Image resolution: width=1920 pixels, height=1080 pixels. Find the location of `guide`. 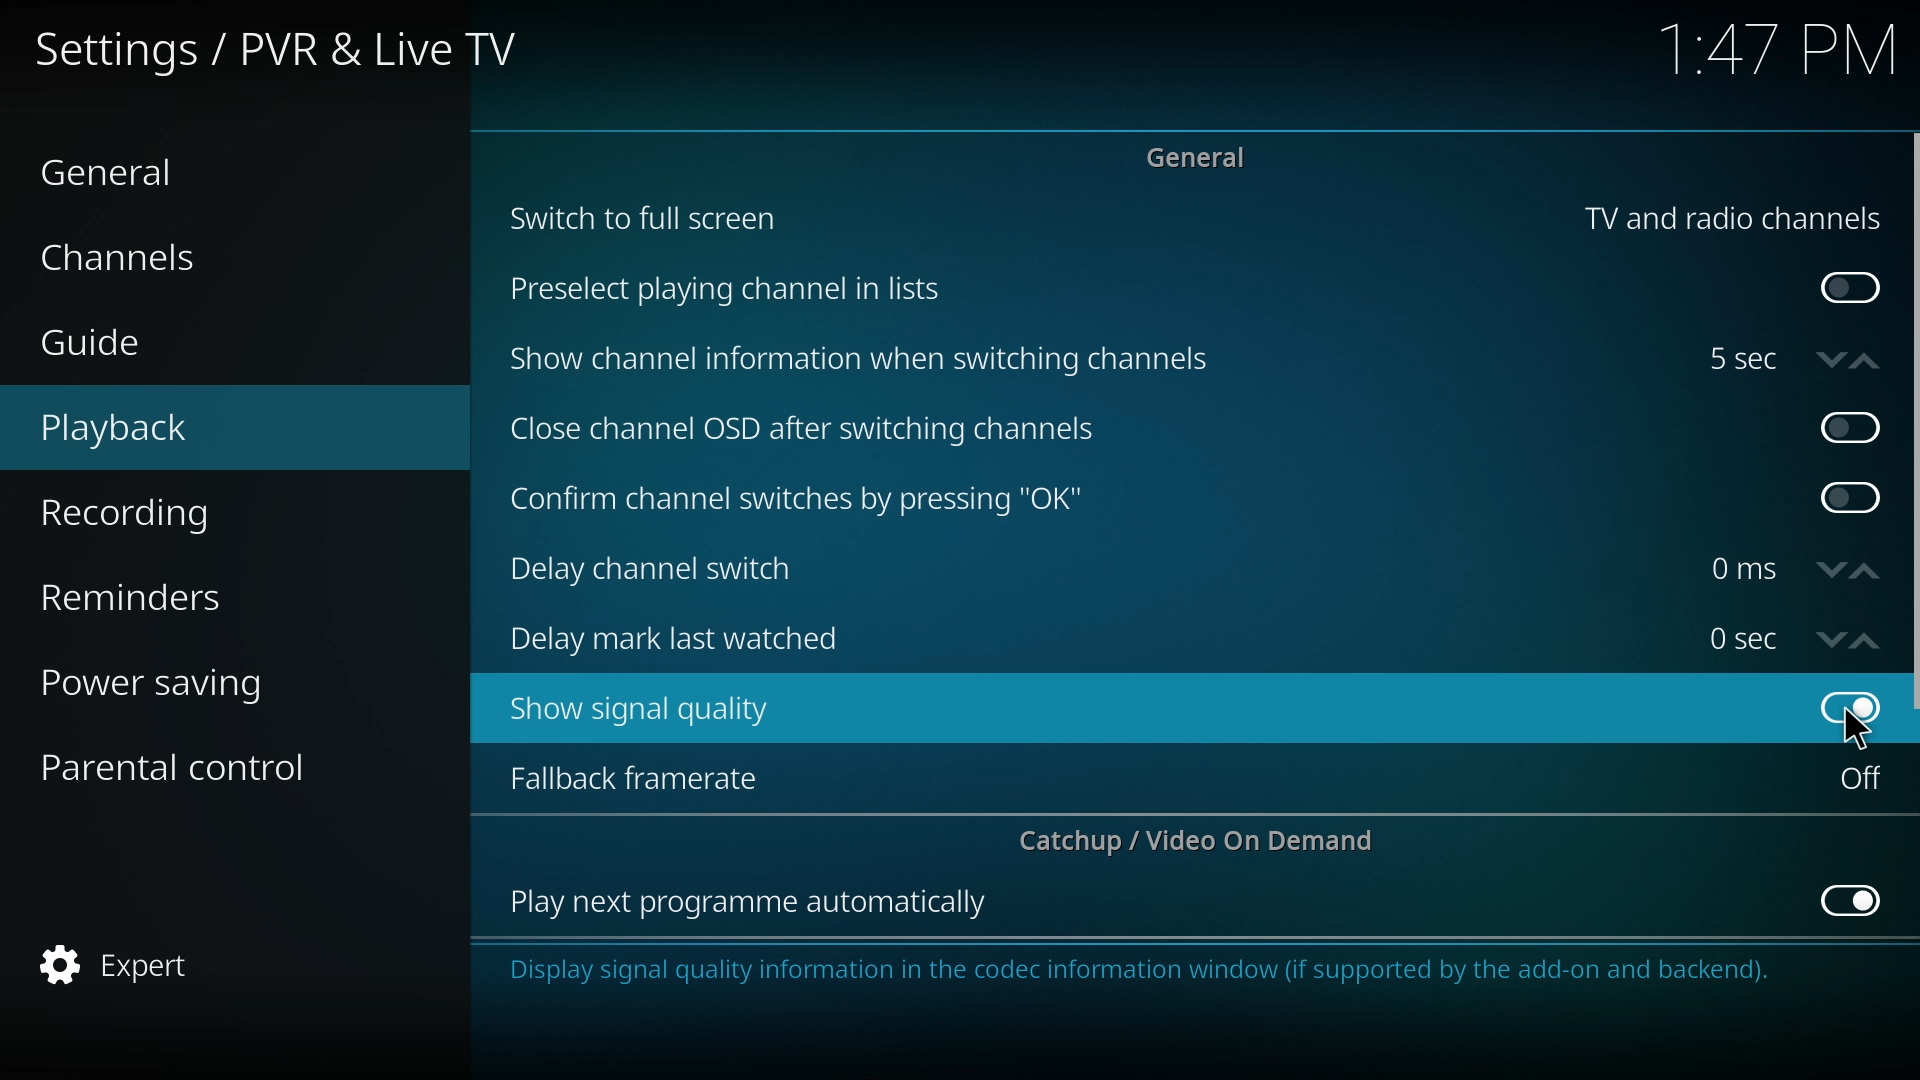

guide is located at coordinates (164, 345).